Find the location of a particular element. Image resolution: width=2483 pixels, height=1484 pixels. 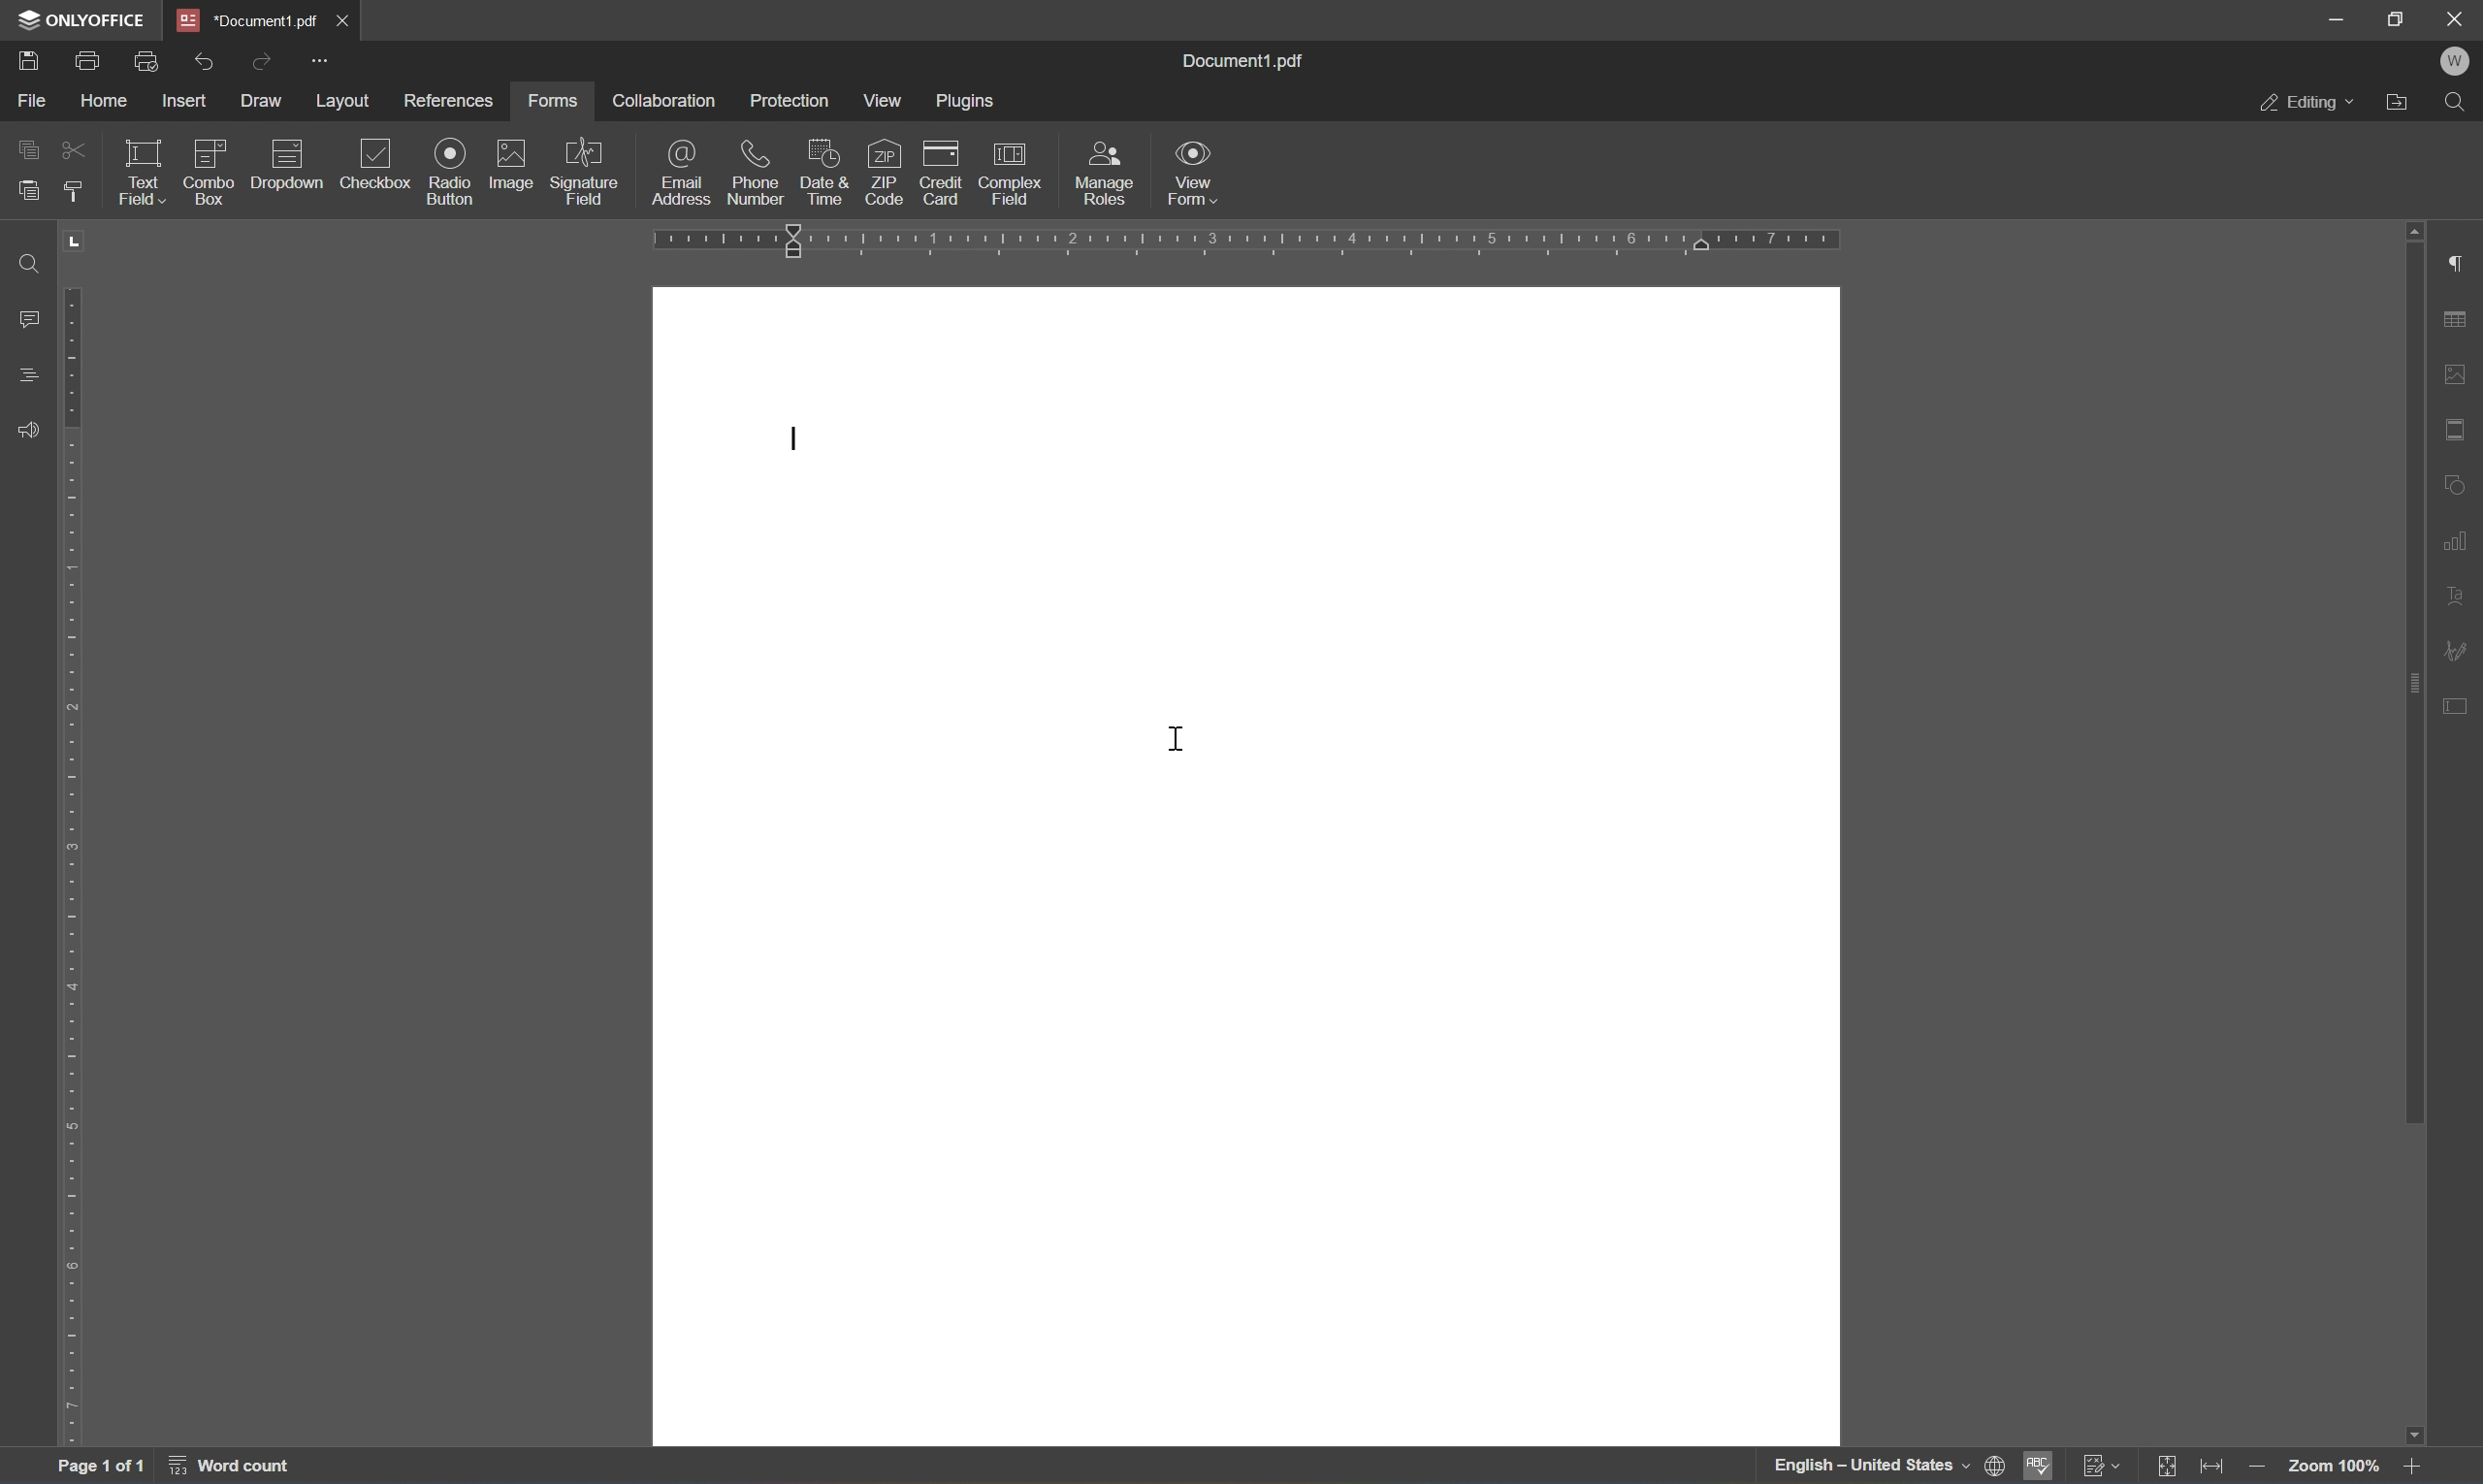

quick print is located at coordinates (145, 62).